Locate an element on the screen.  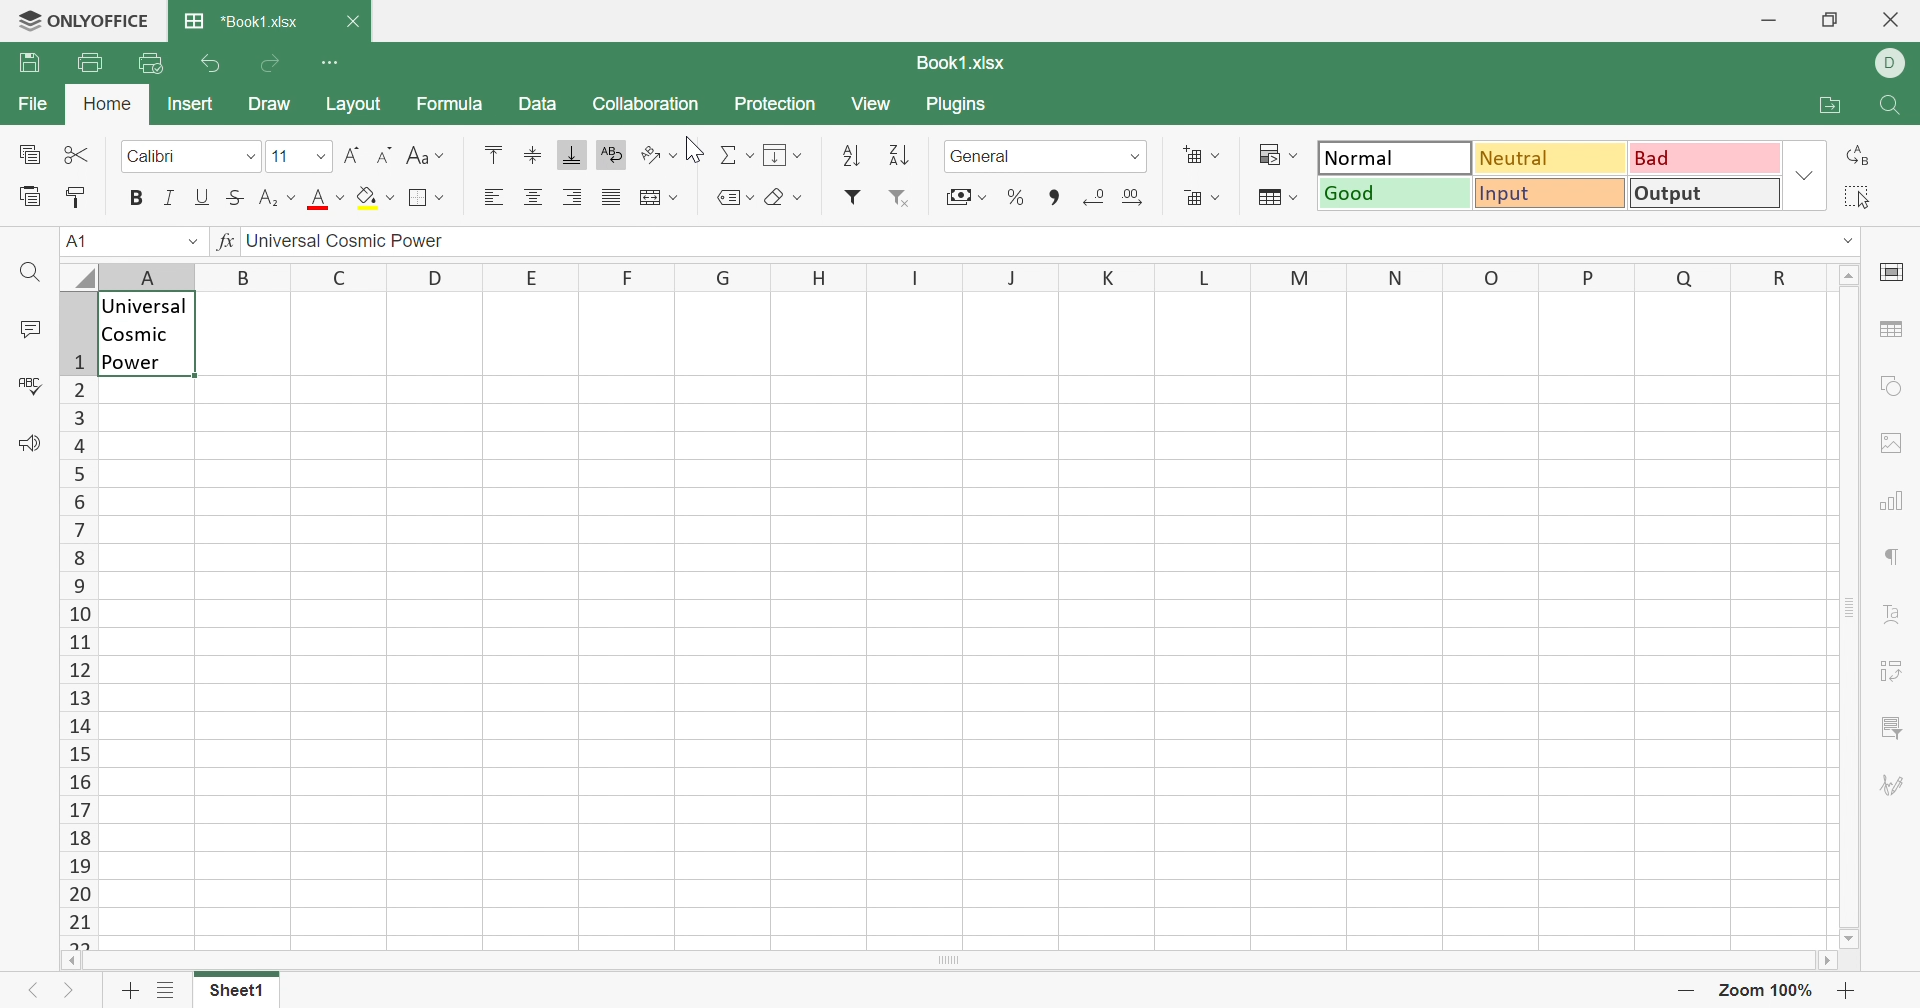
Align Top is located at coordinates (496, 156).